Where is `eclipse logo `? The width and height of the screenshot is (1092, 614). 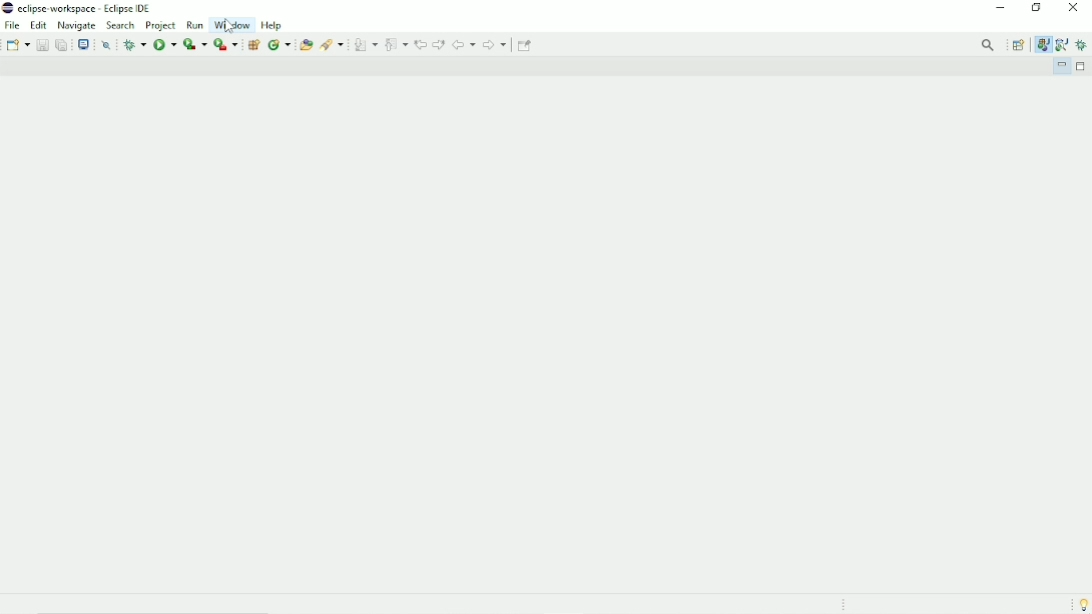 eclipse logo  is located at coordinates (7, 8).